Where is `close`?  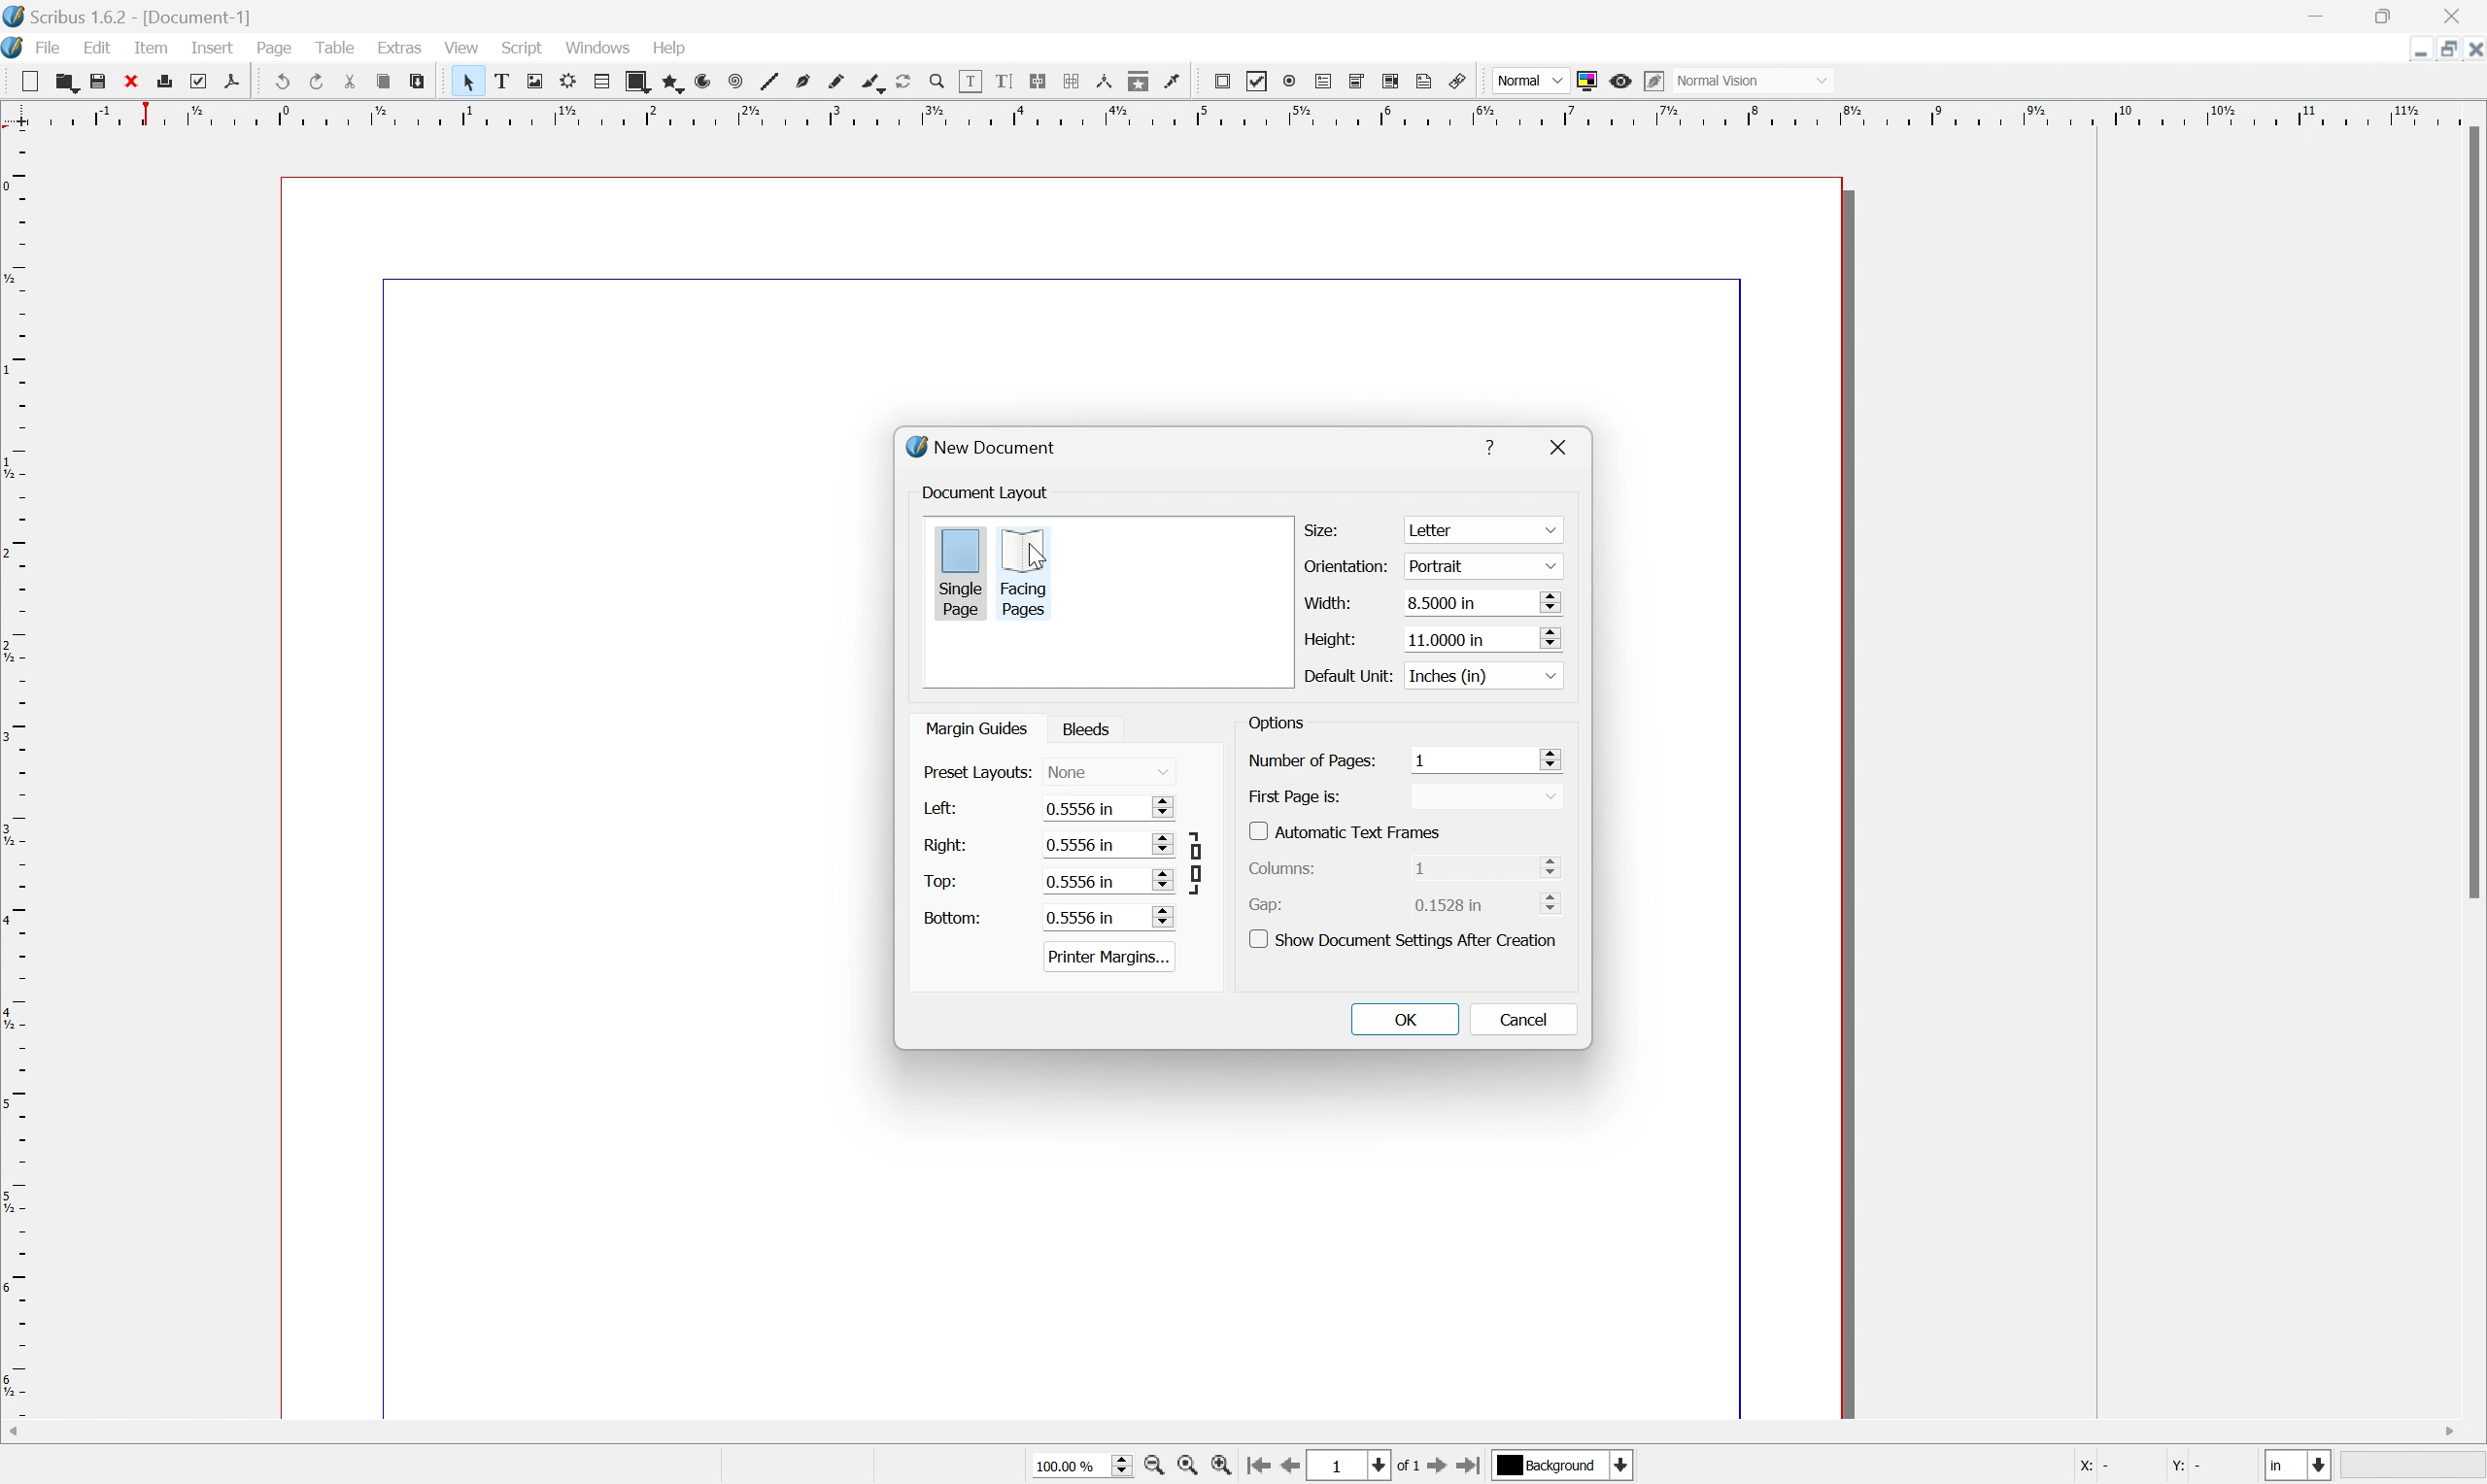 close is located at coordinates (1565, 446).